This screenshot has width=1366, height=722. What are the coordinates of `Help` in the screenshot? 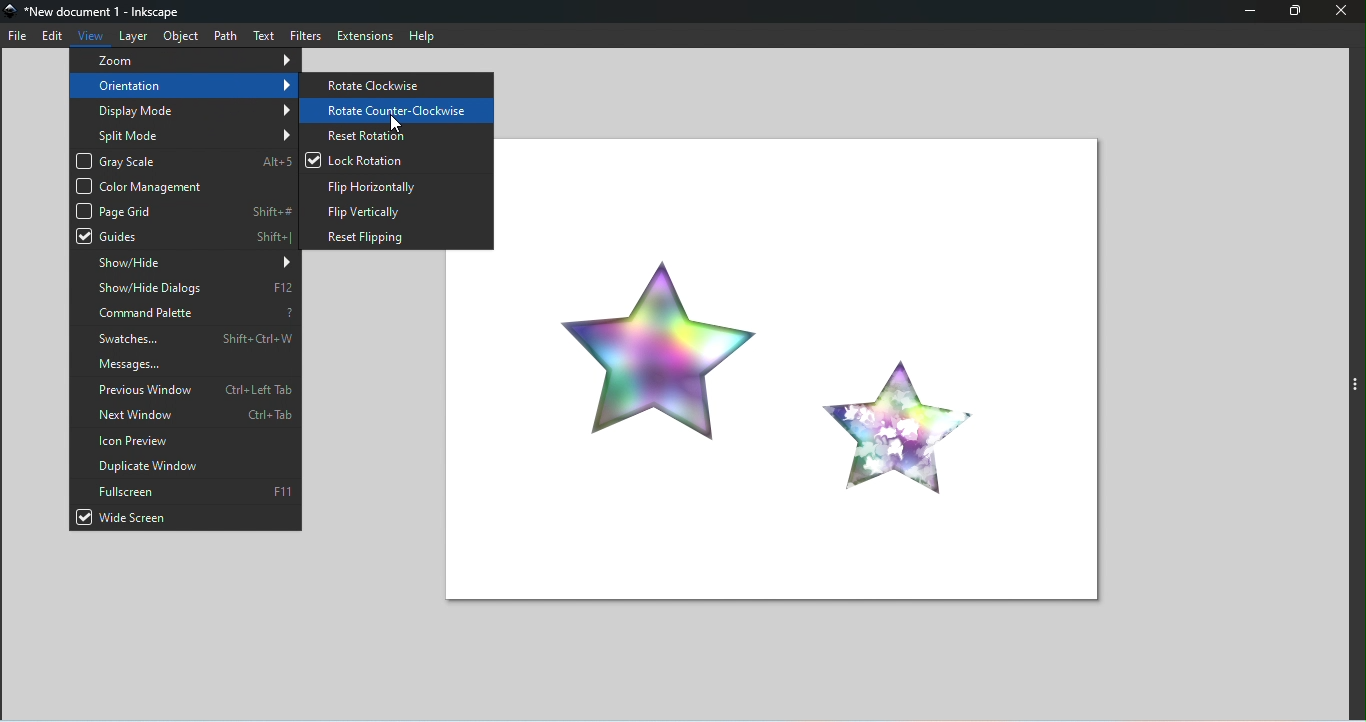 It's located at (426, 35).